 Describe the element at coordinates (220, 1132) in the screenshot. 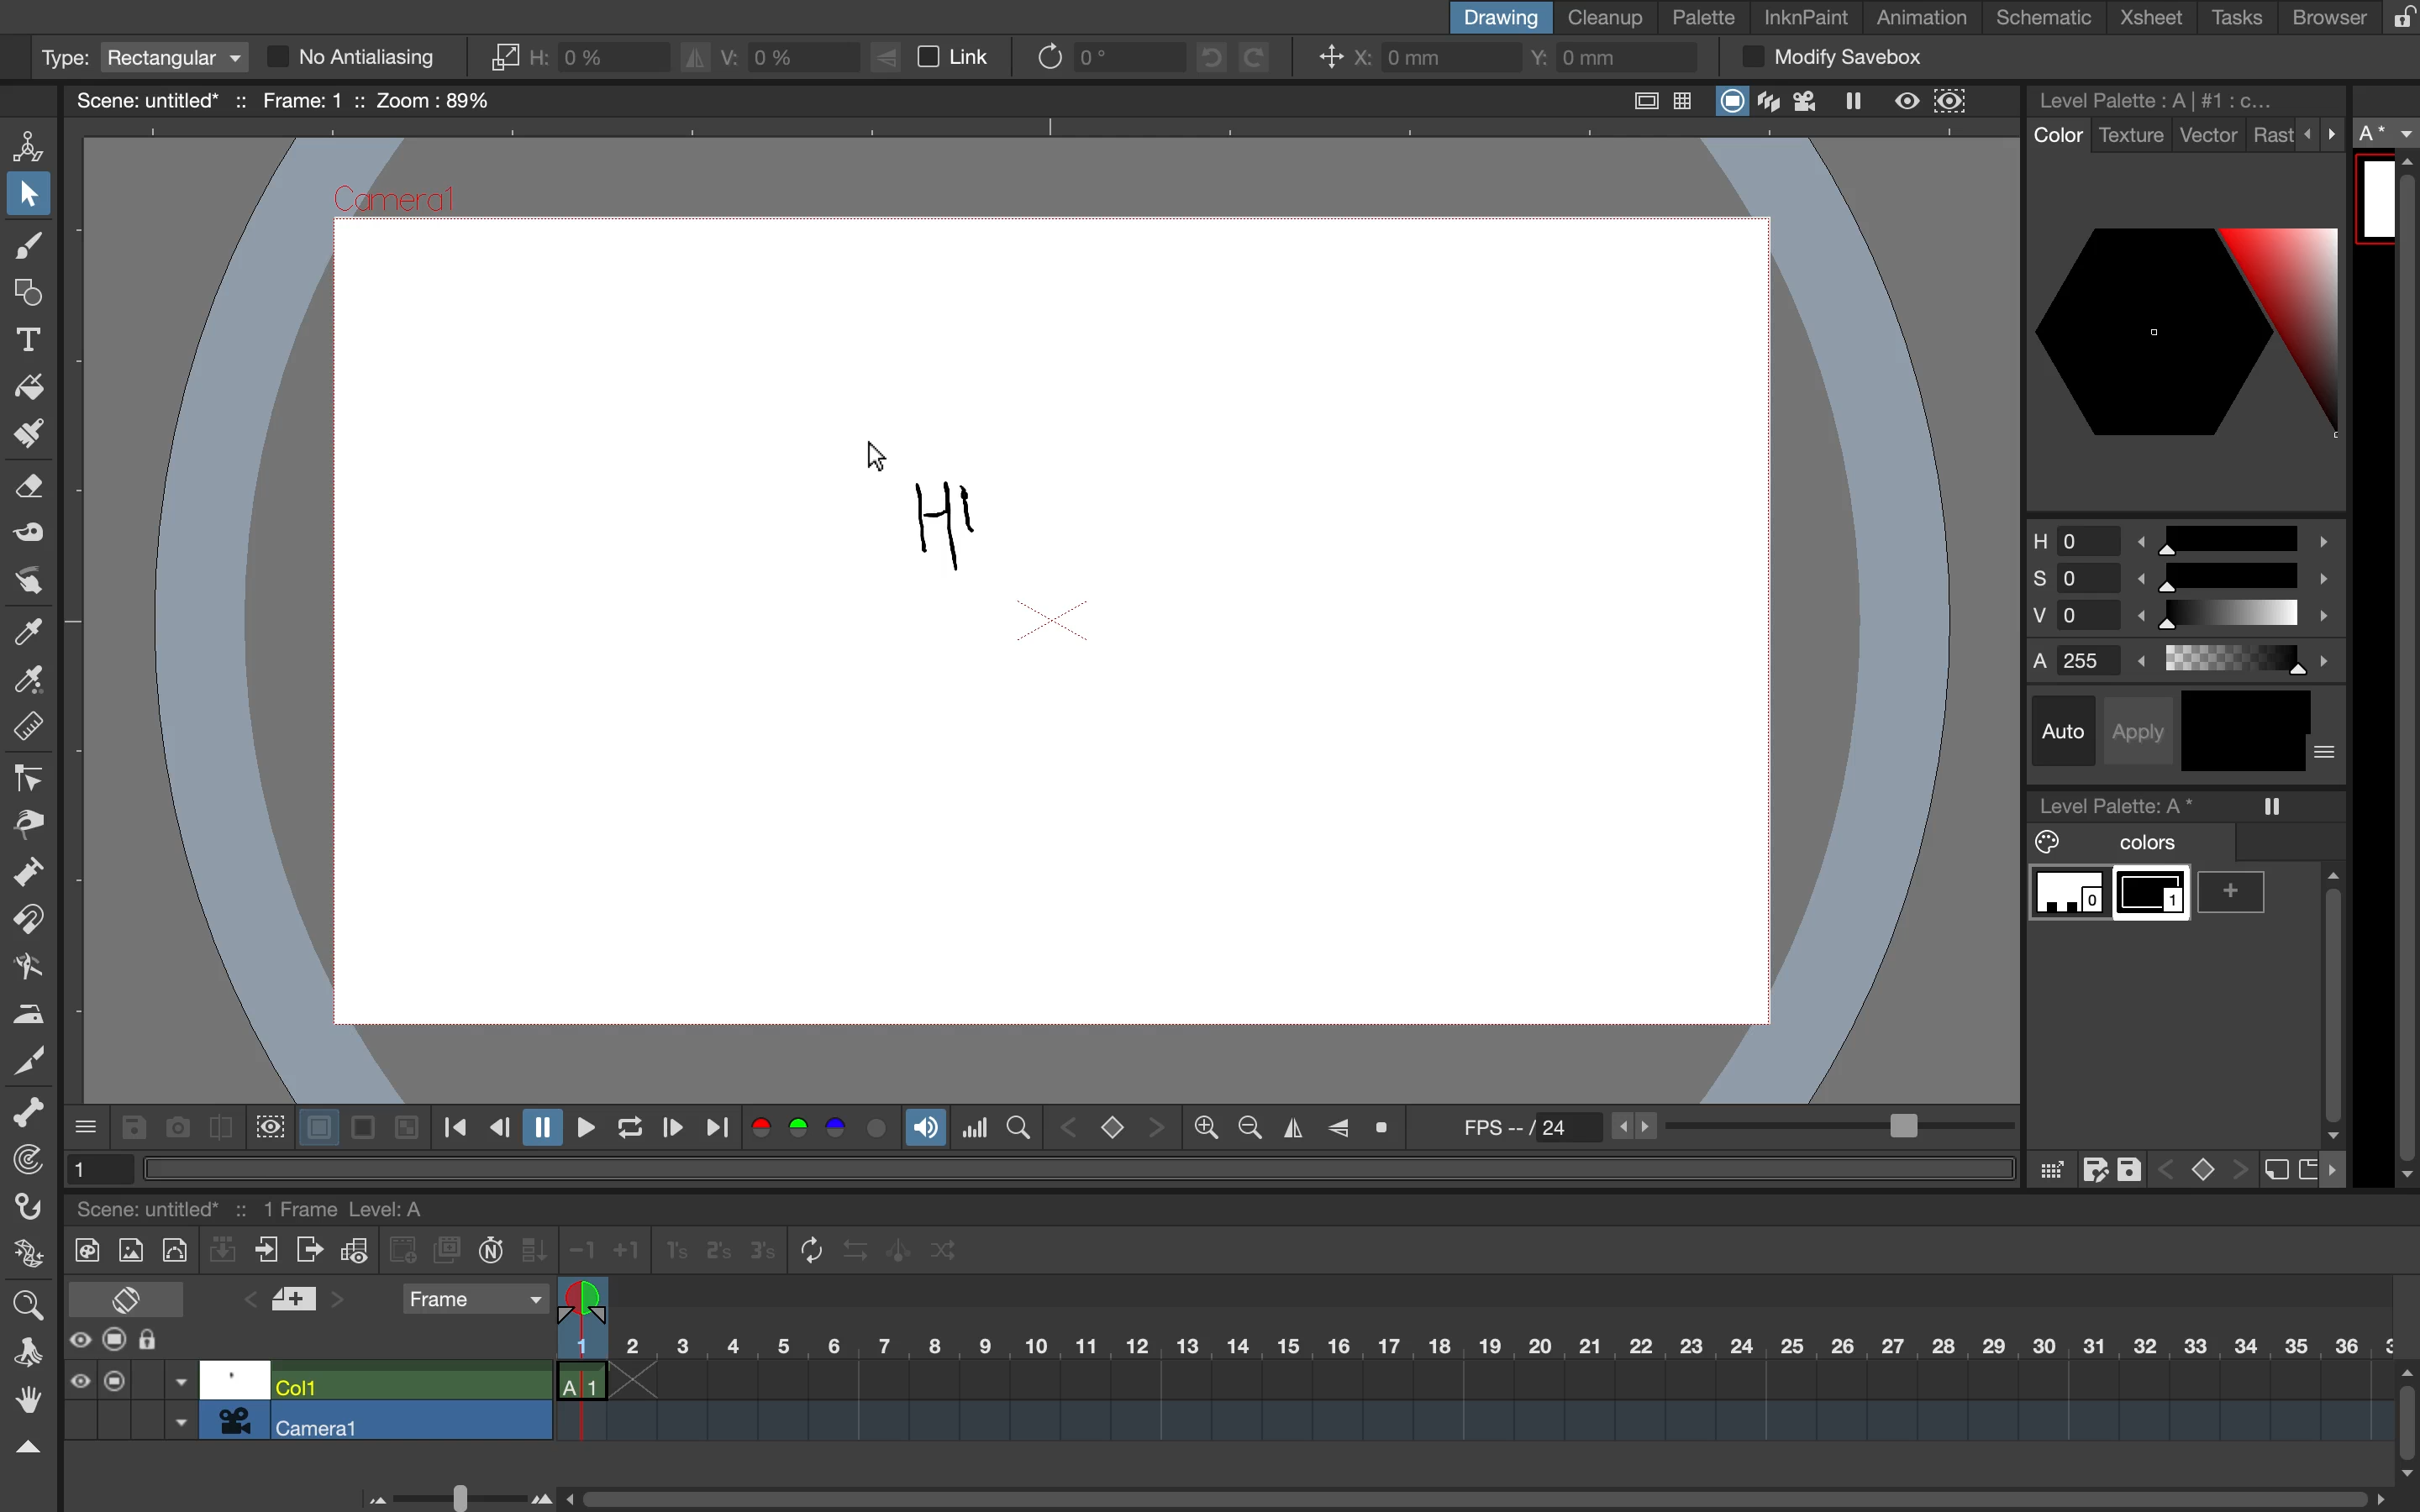

I see `compare to snapshot` at that location.